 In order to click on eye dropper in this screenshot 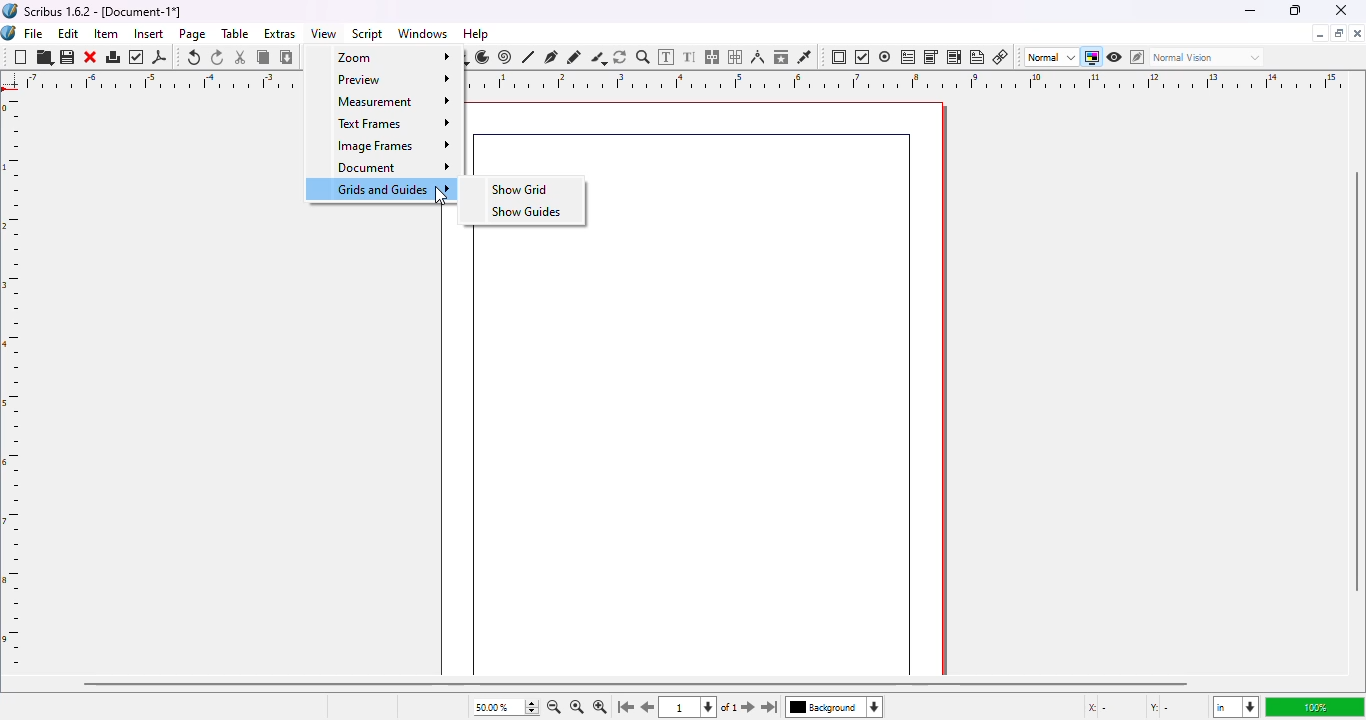, I will do `click(804, 57)`.